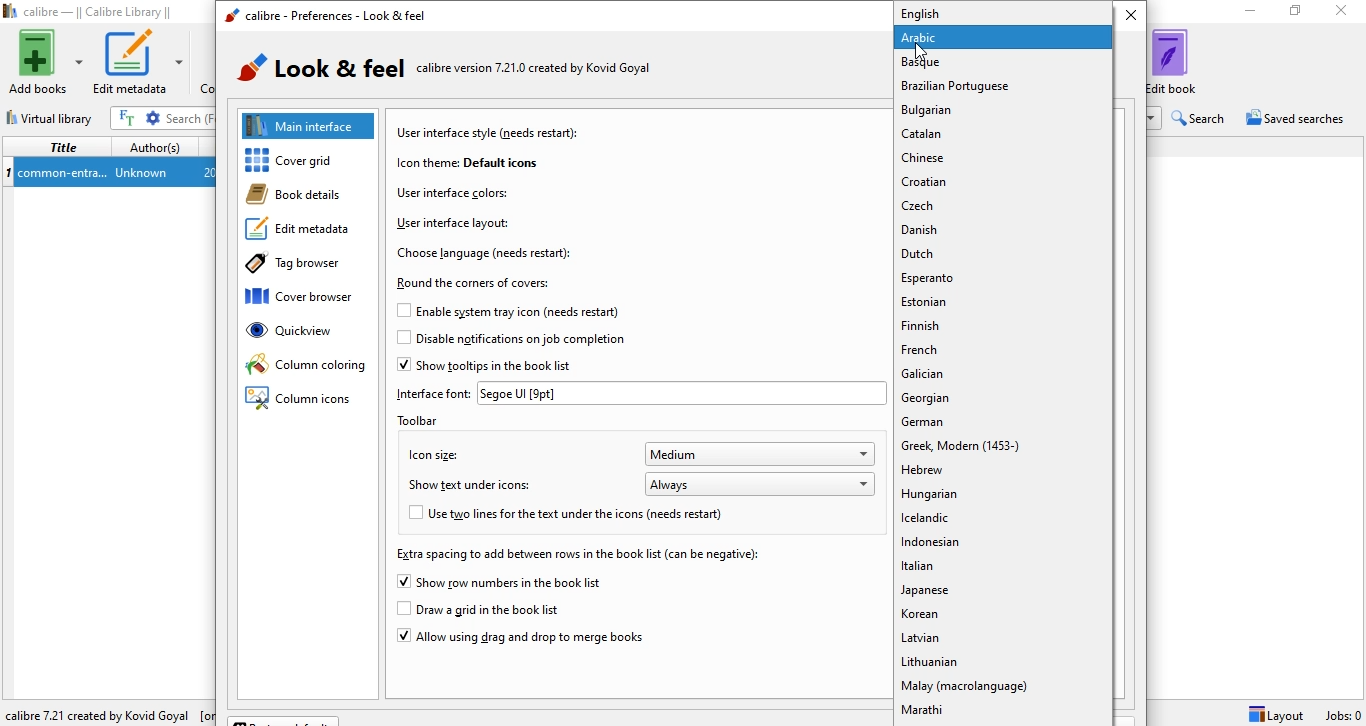  Describe the element at coordinates (1002, 422) in the screenshot. I see `german` at that location.